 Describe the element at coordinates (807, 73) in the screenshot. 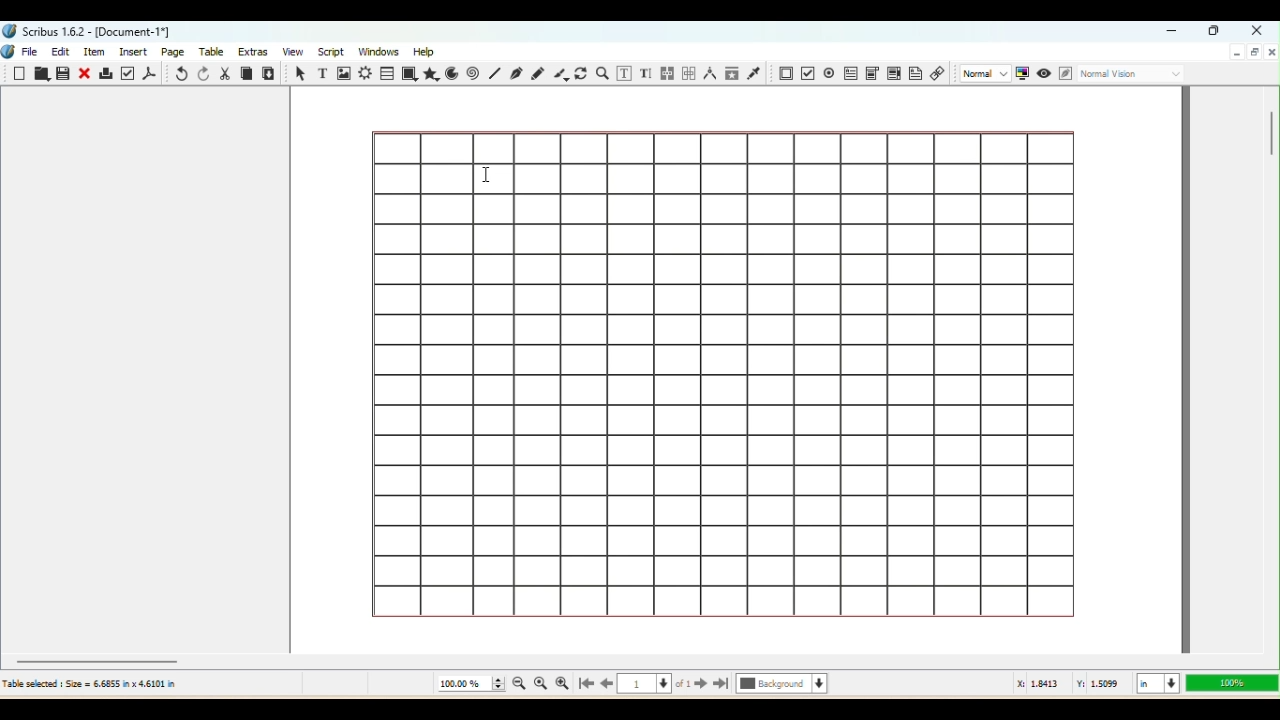

I see `PDF Radio button` at that location.